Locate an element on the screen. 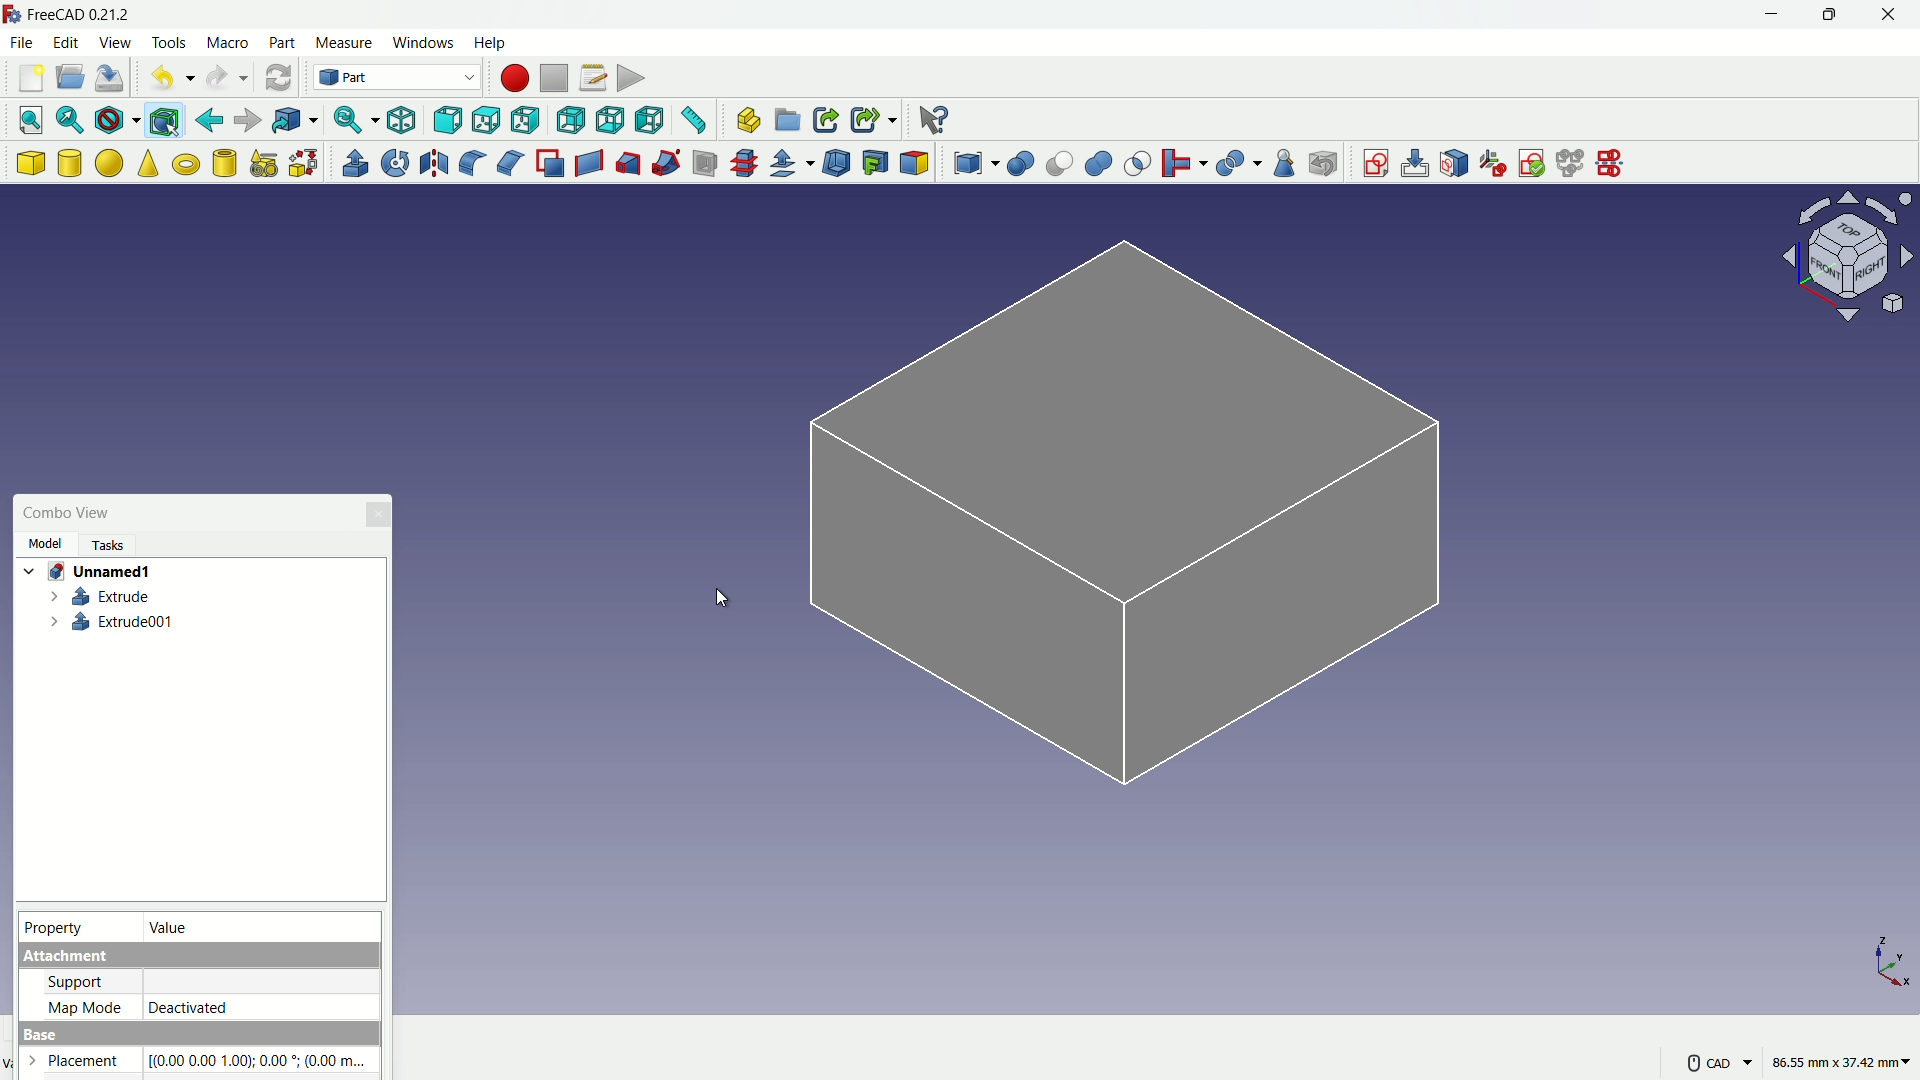 Image resolution: width=1920 pixels, height=1080 pixels. close is located at coordinates (1891, 17).